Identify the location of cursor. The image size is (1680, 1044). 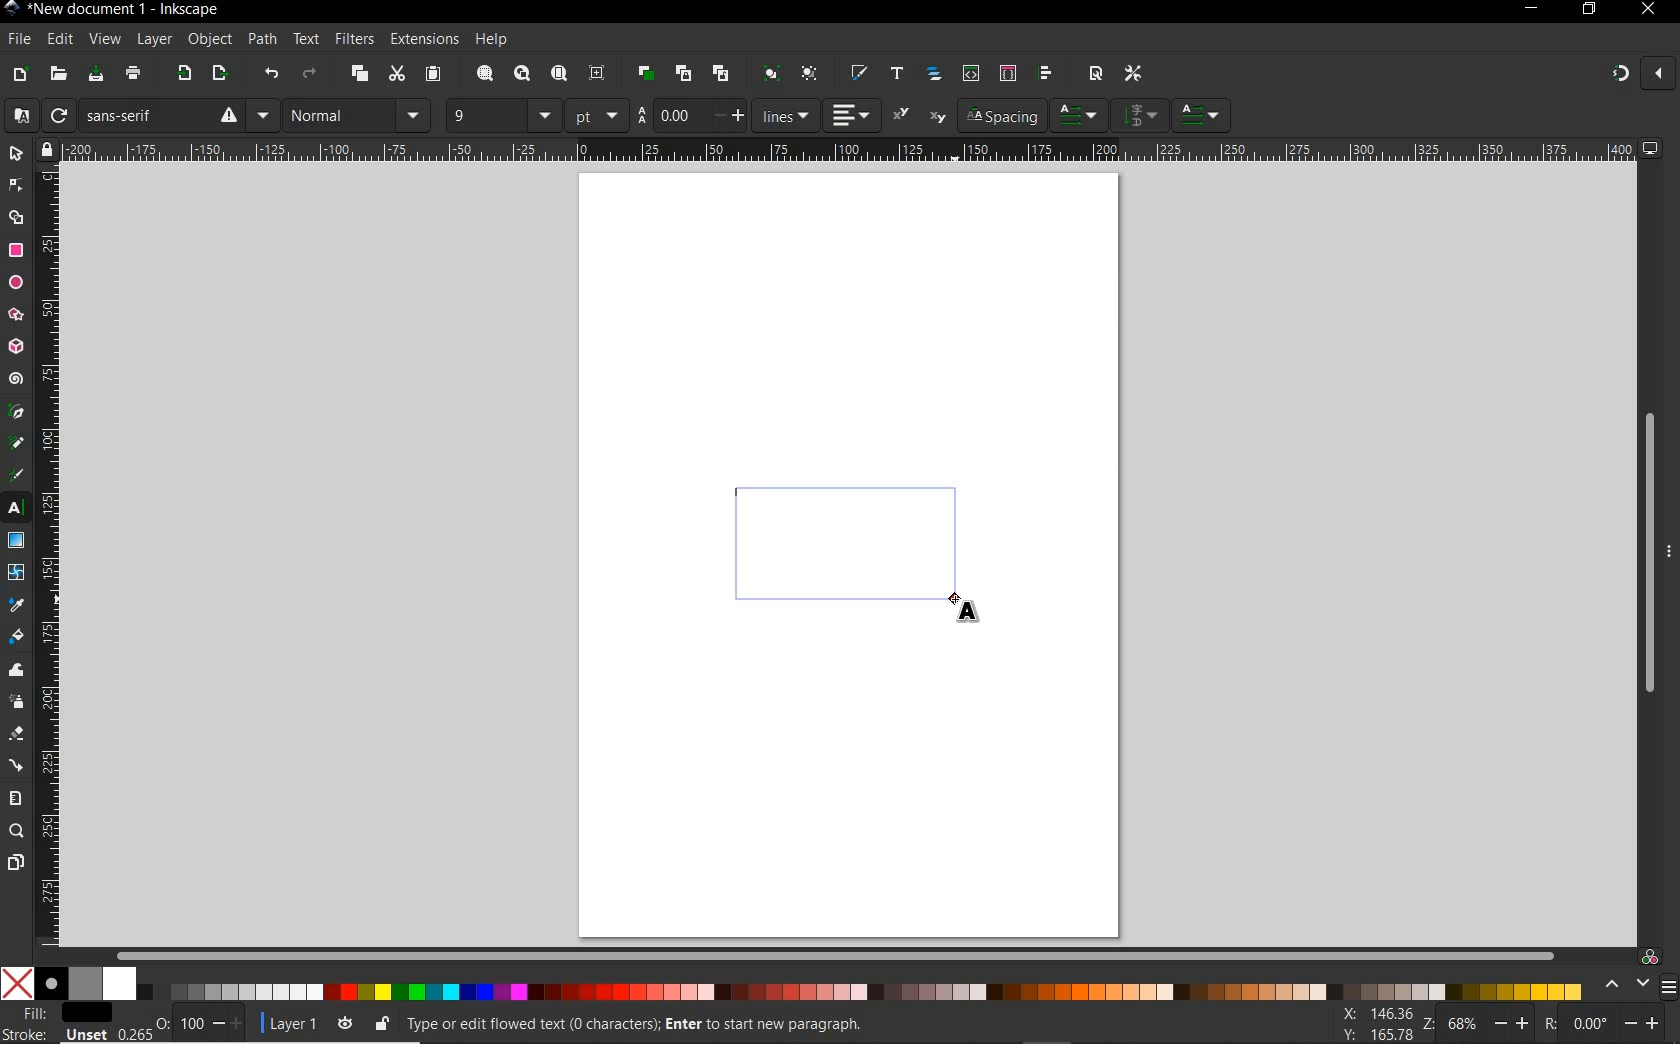
(971, 610).